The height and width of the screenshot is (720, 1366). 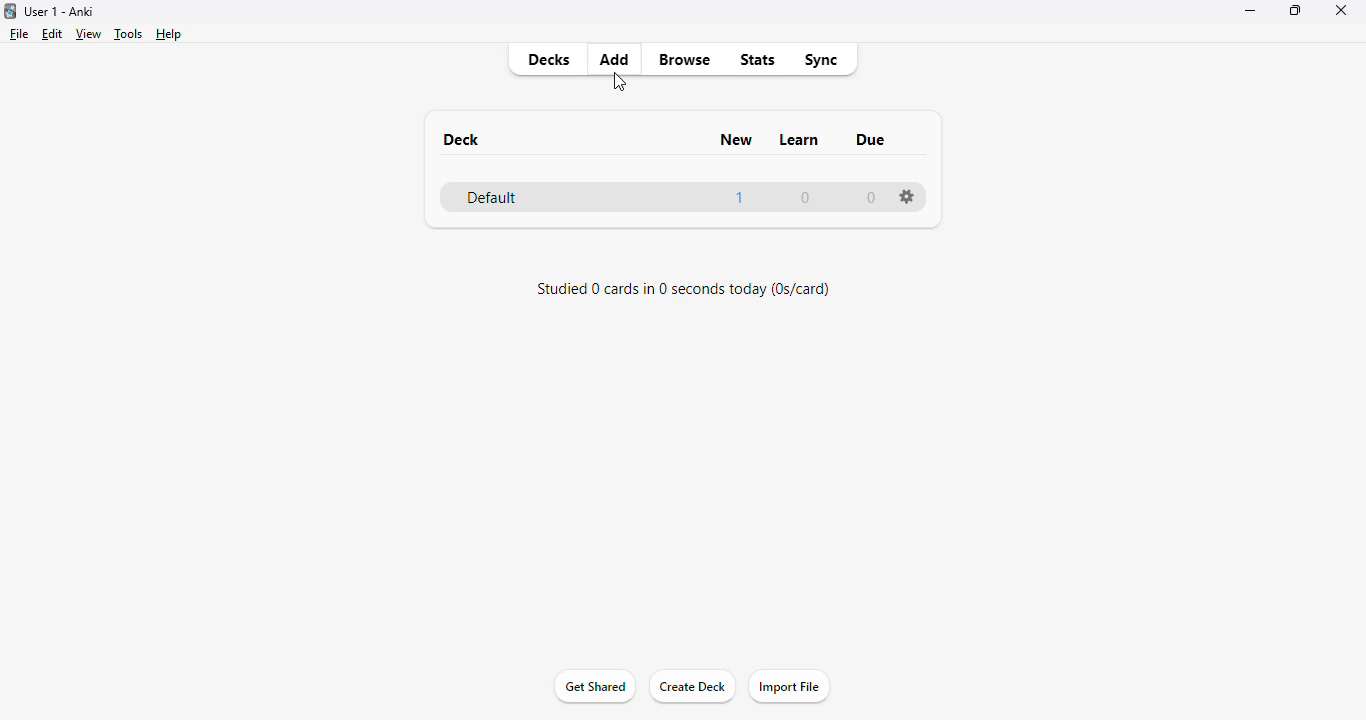 I want to click on logo, so click(x=9, y=11).